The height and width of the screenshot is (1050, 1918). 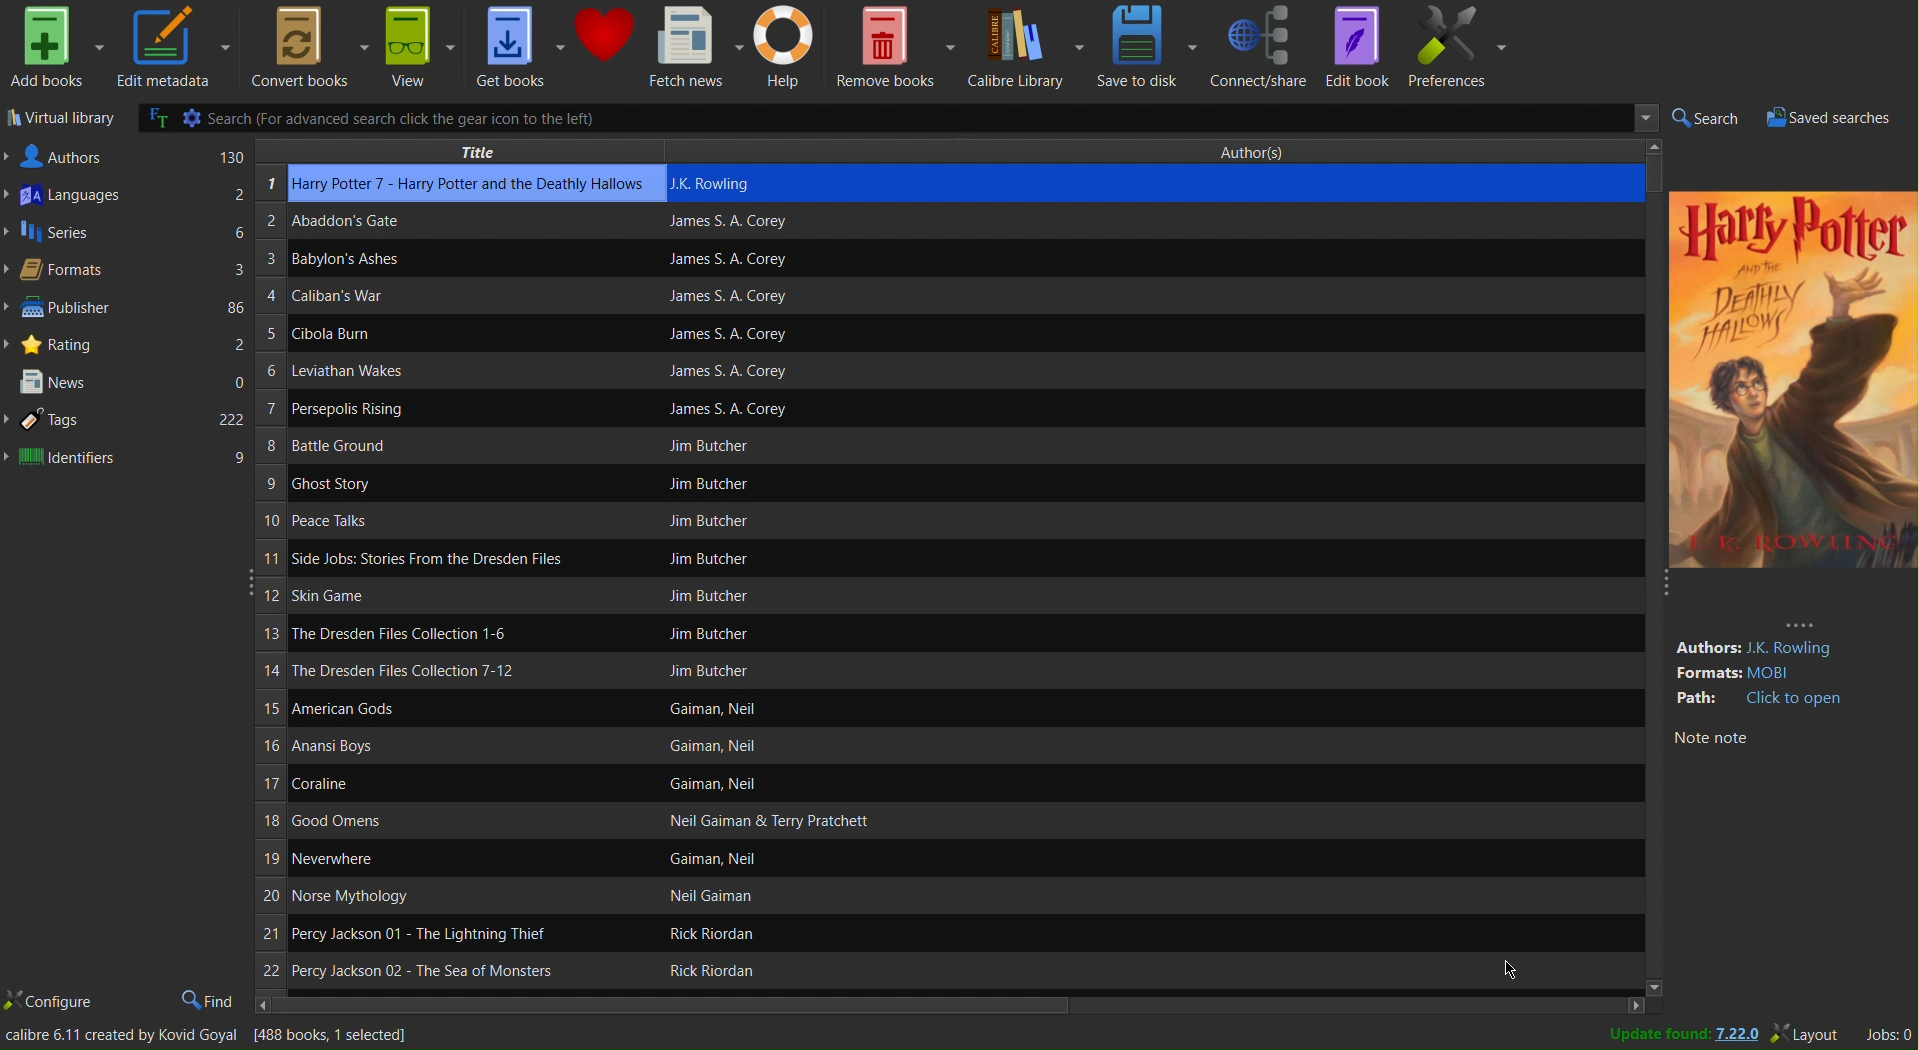 What do you see at coordinates (888, 597) in the screenshot?
I see `Author’s name` at bounding box center [888, 597].